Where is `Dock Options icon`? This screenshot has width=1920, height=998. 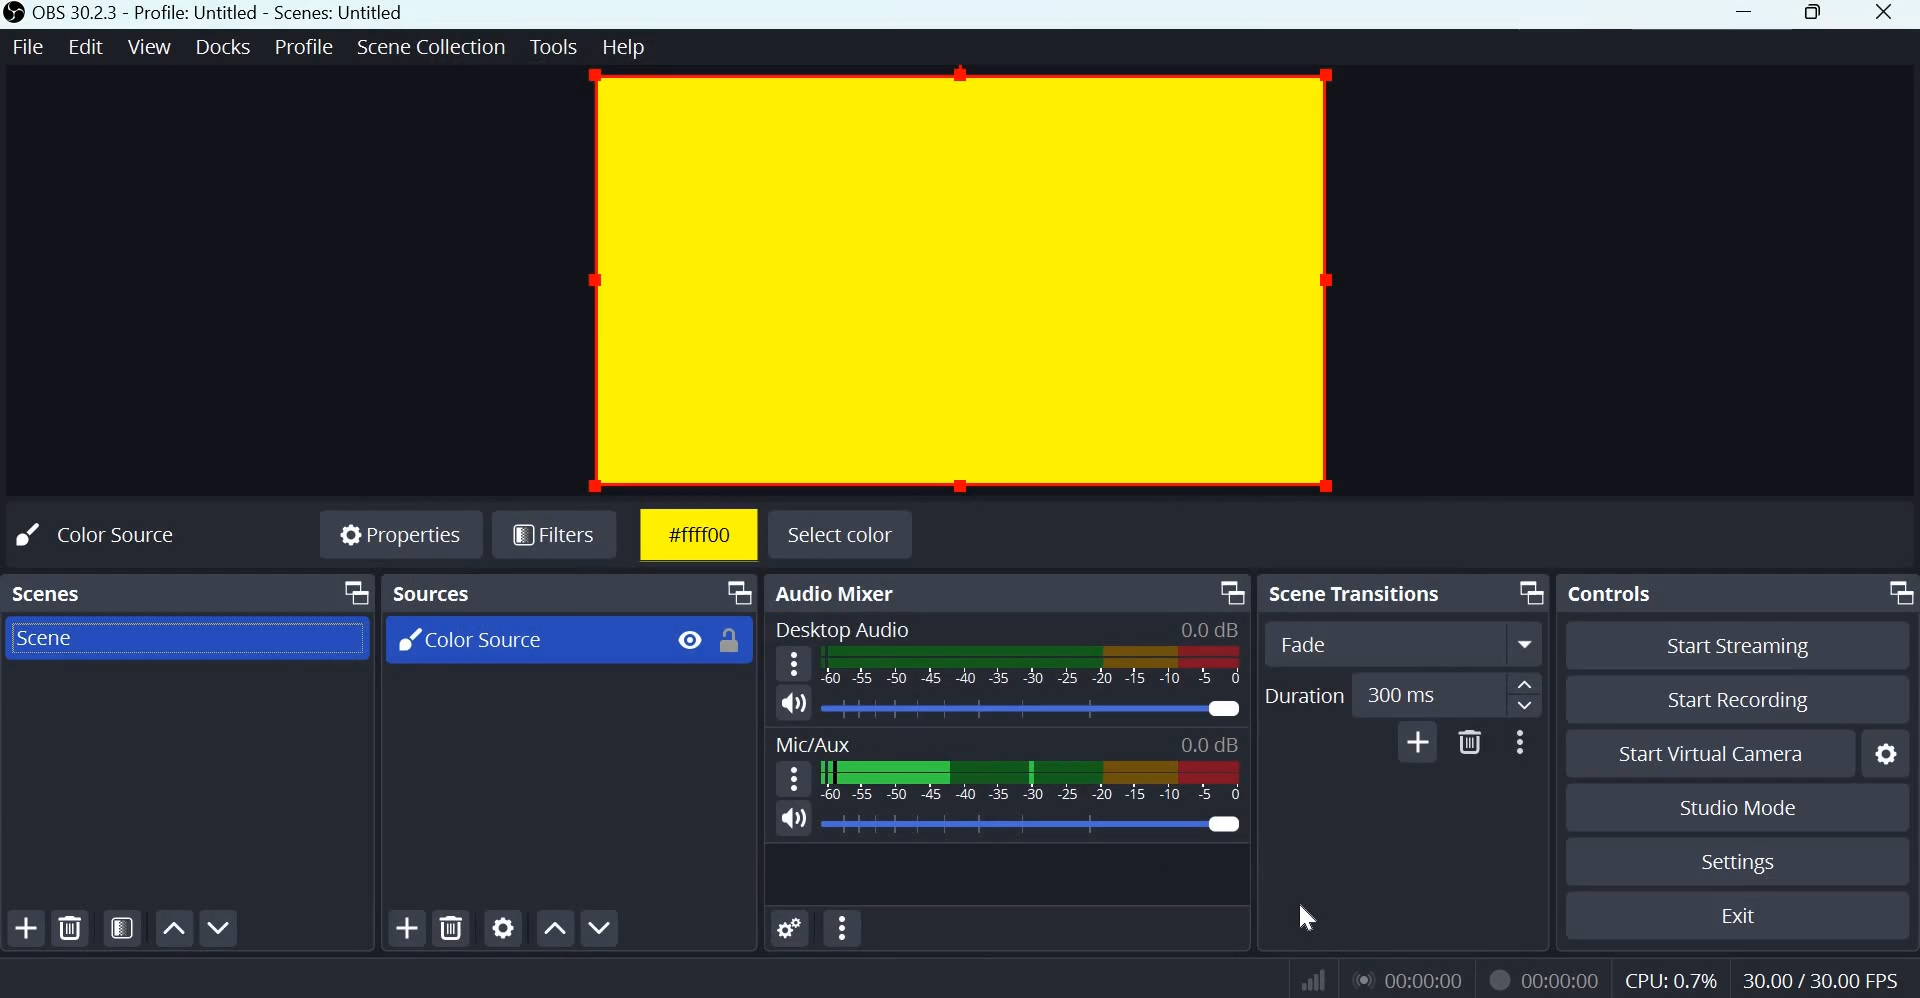
Dock Options icon is located at coordinates (1526, 592).